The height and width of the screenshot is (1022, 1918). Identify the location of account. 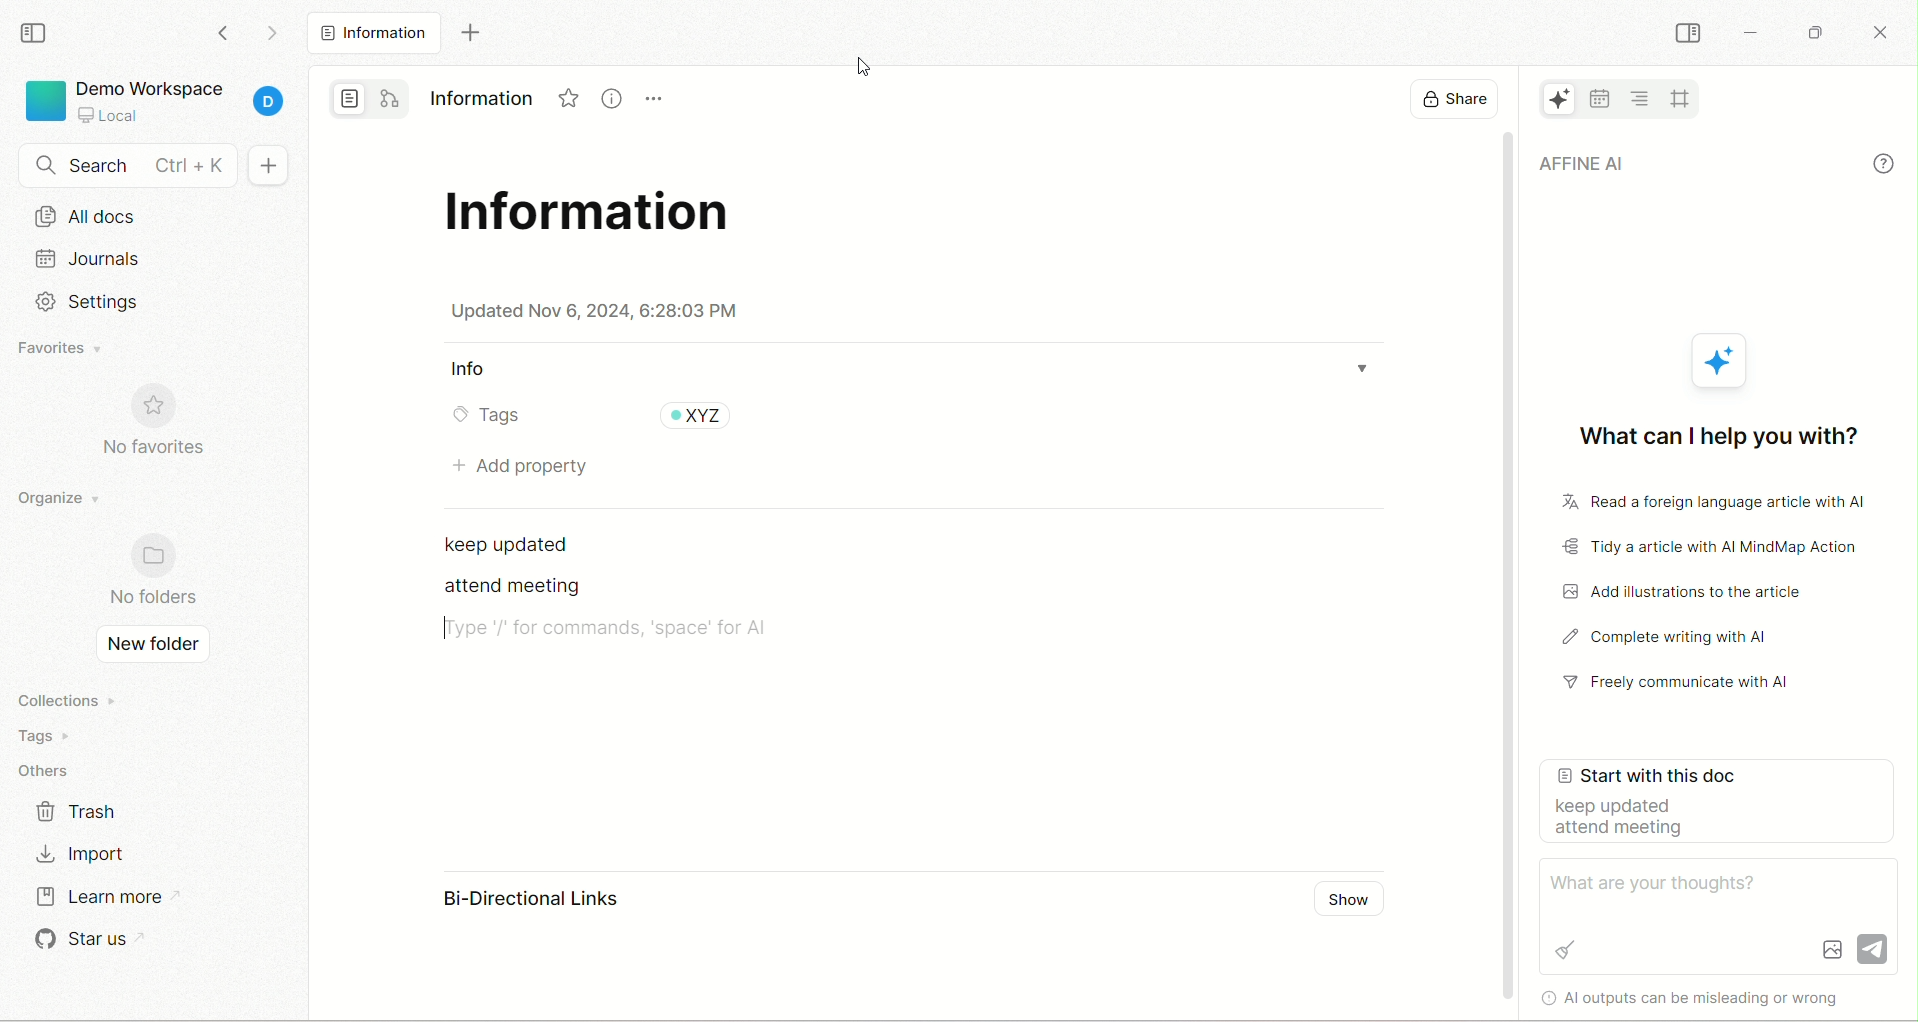
(273, 104).